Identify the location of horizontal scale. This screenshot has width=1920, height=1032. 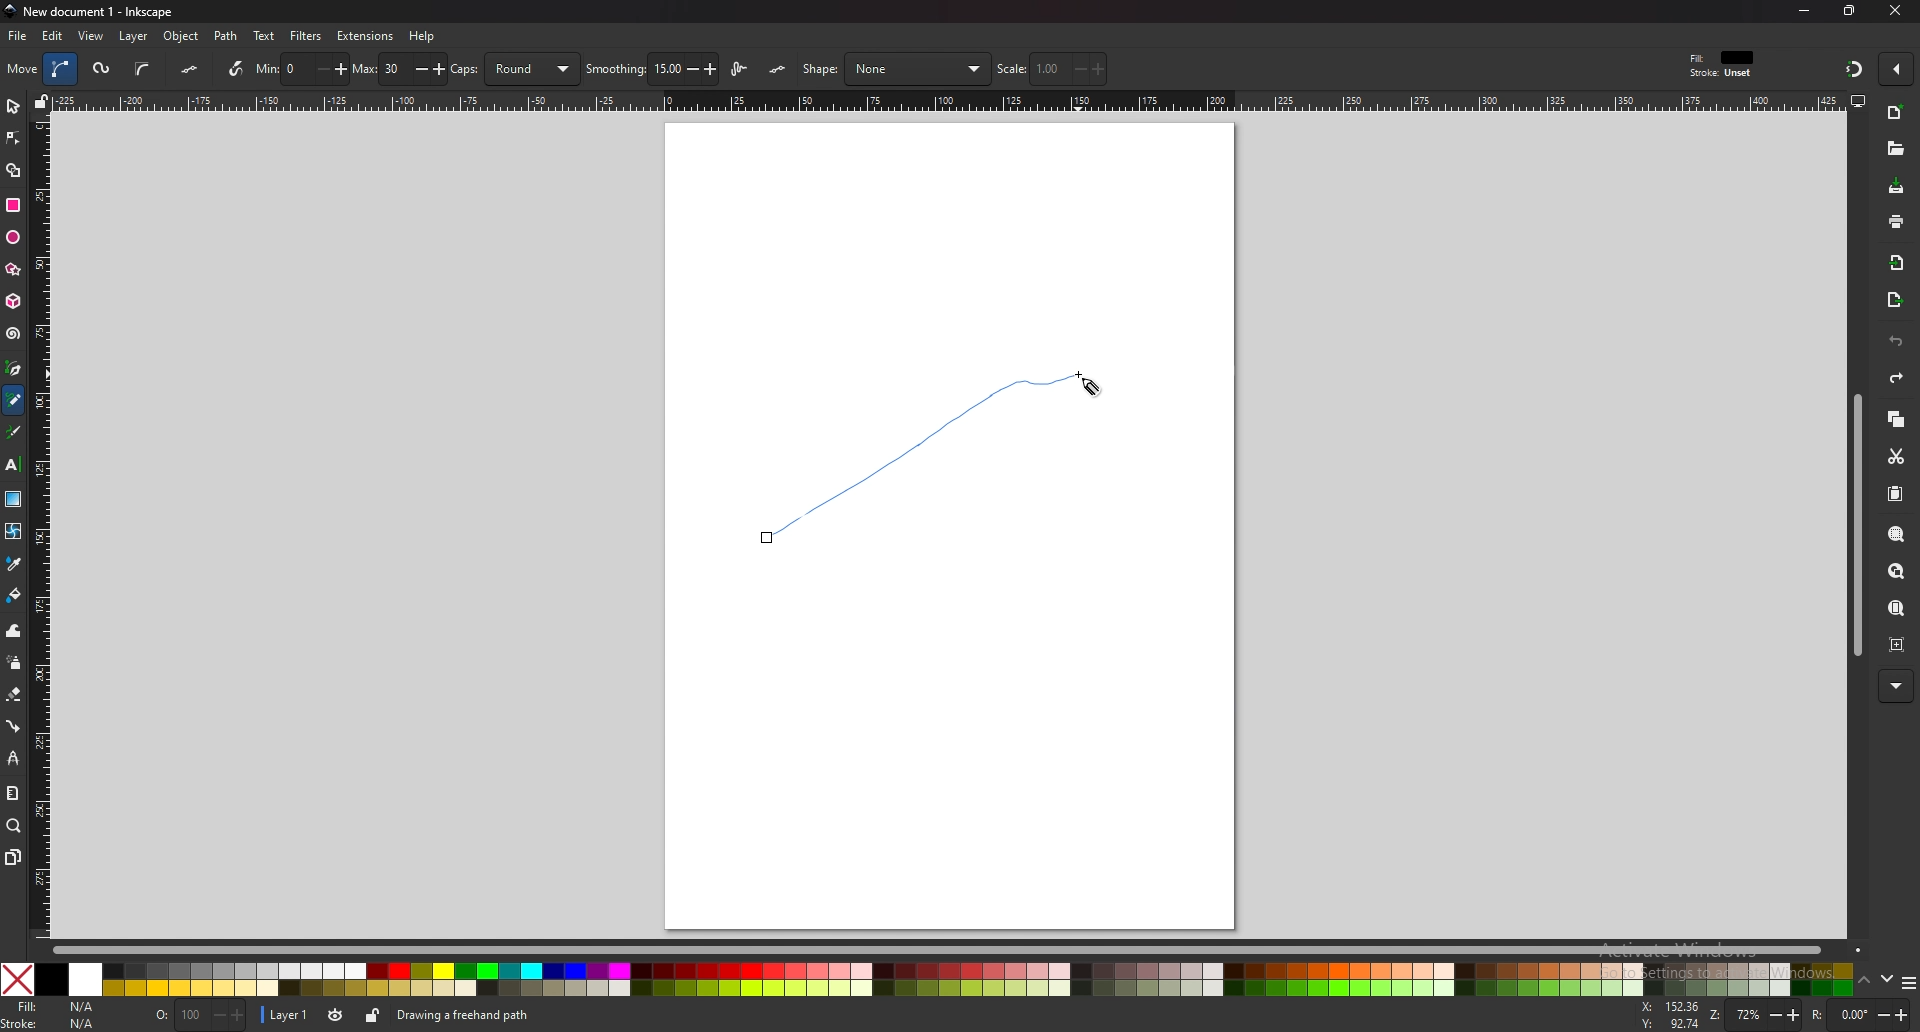
(948, 102).